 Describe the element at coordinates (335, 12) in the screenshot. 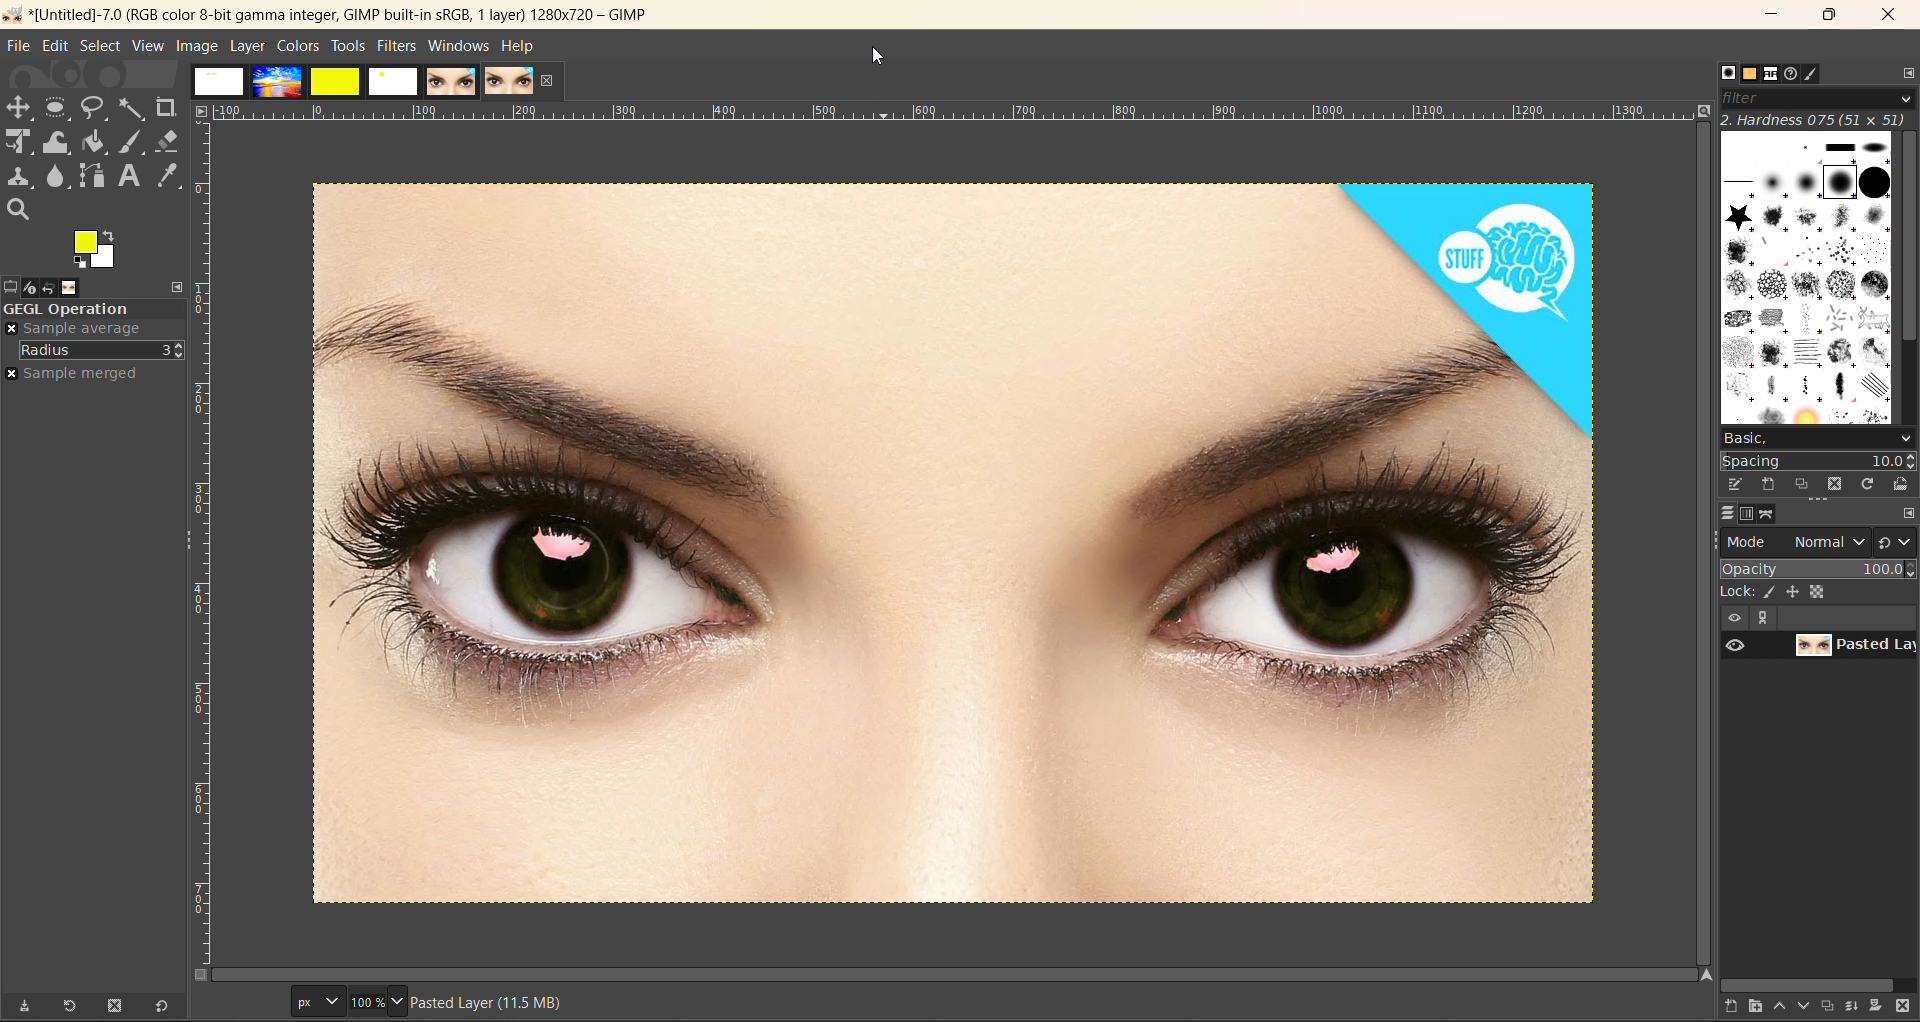

I see `app name and file name` at that location.